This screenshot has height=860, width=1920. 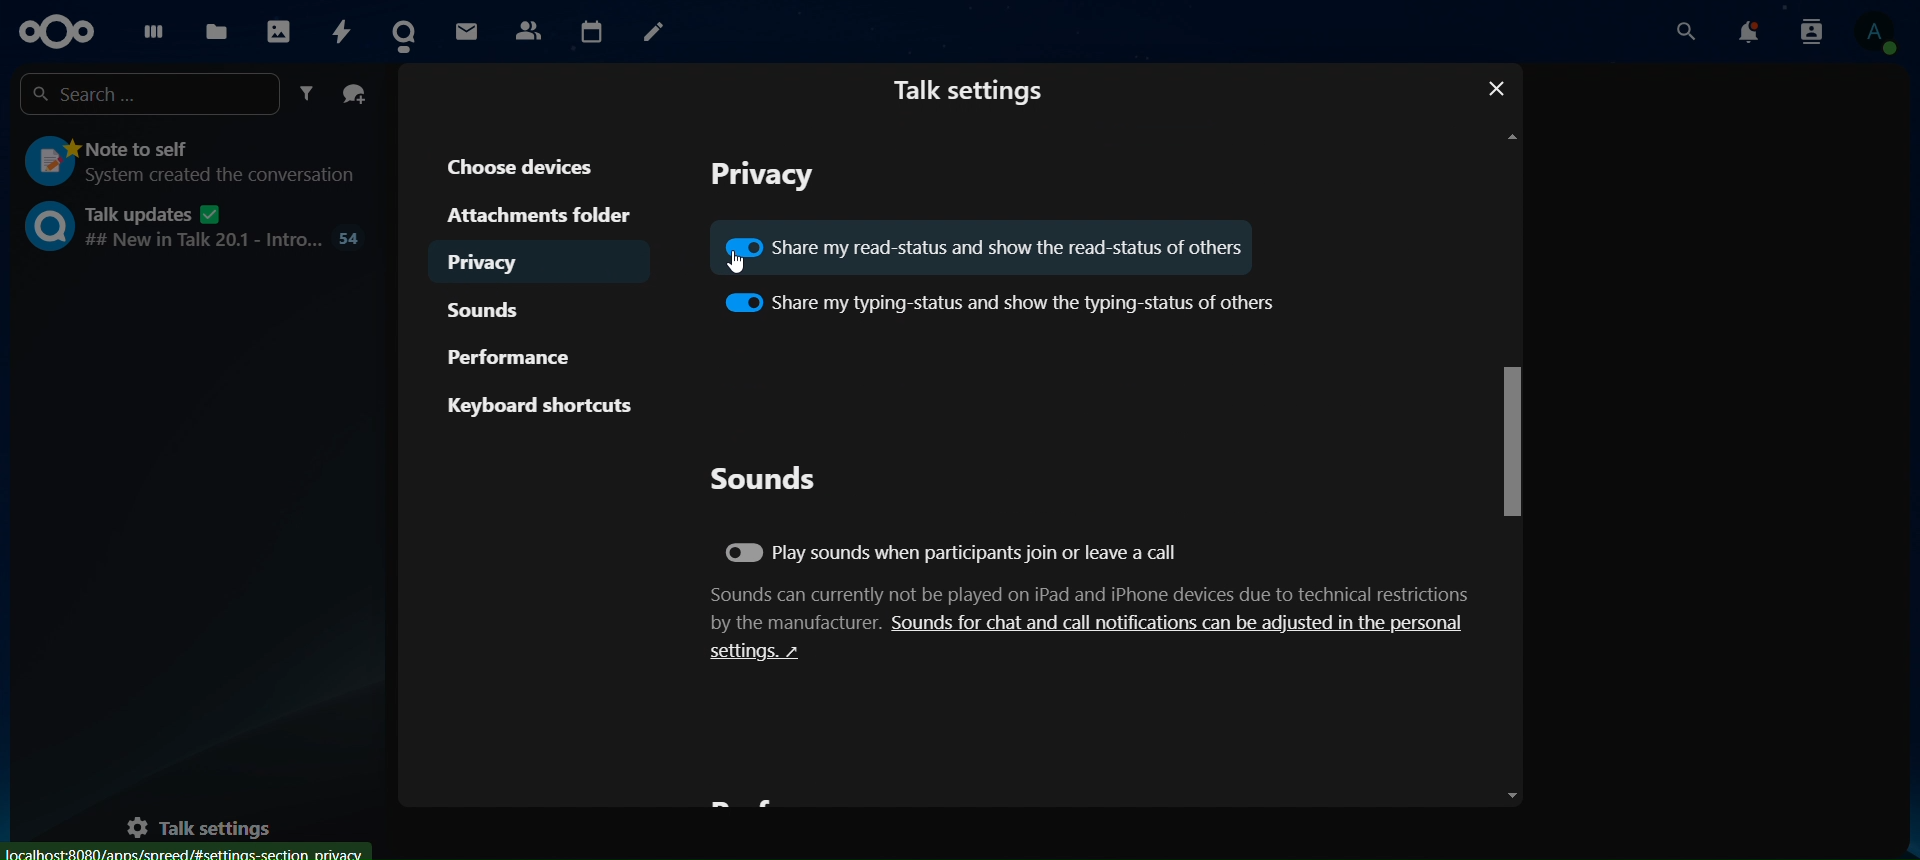 What do you see at coordinates (590, 28) in the screenshot?
I see `calendar` at bounding box center [590, 28].